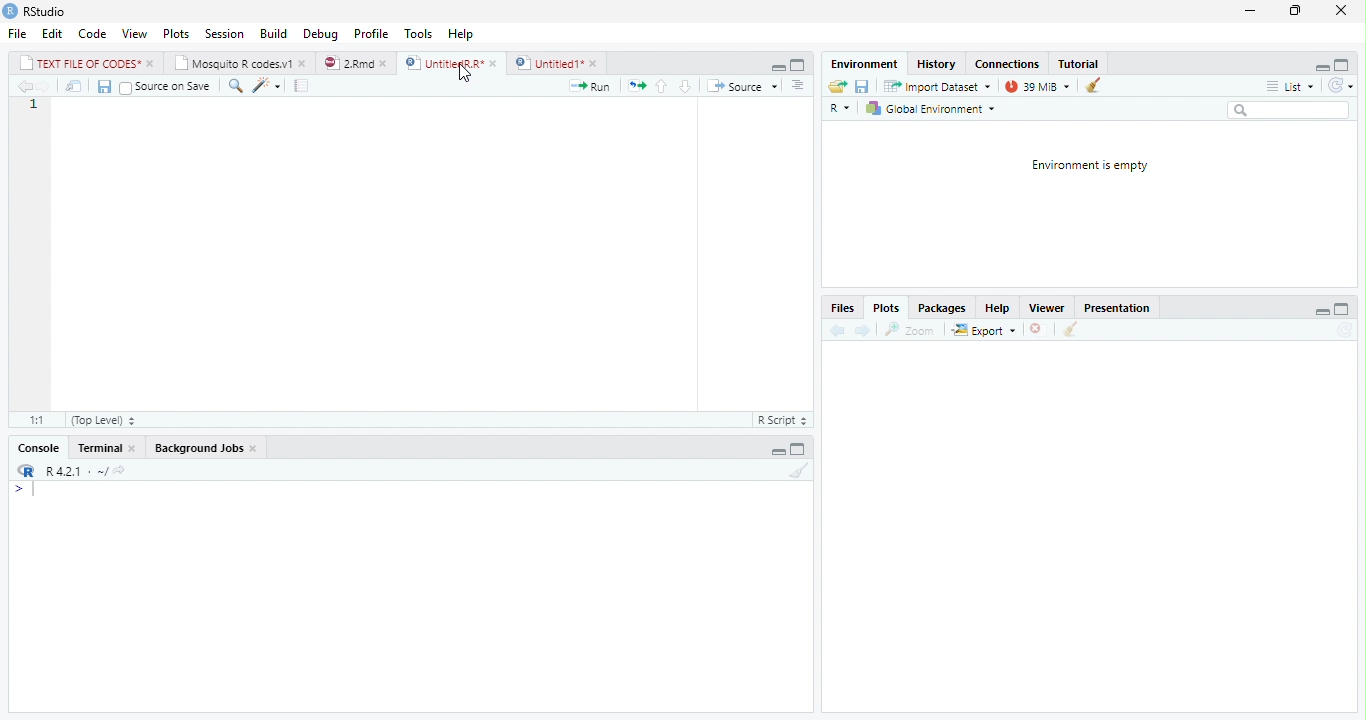 The image size is (1366, 720). What do you see at coordinates (274, 34) in the screenshot?
I see `Build` at bounding box center [274, 34].